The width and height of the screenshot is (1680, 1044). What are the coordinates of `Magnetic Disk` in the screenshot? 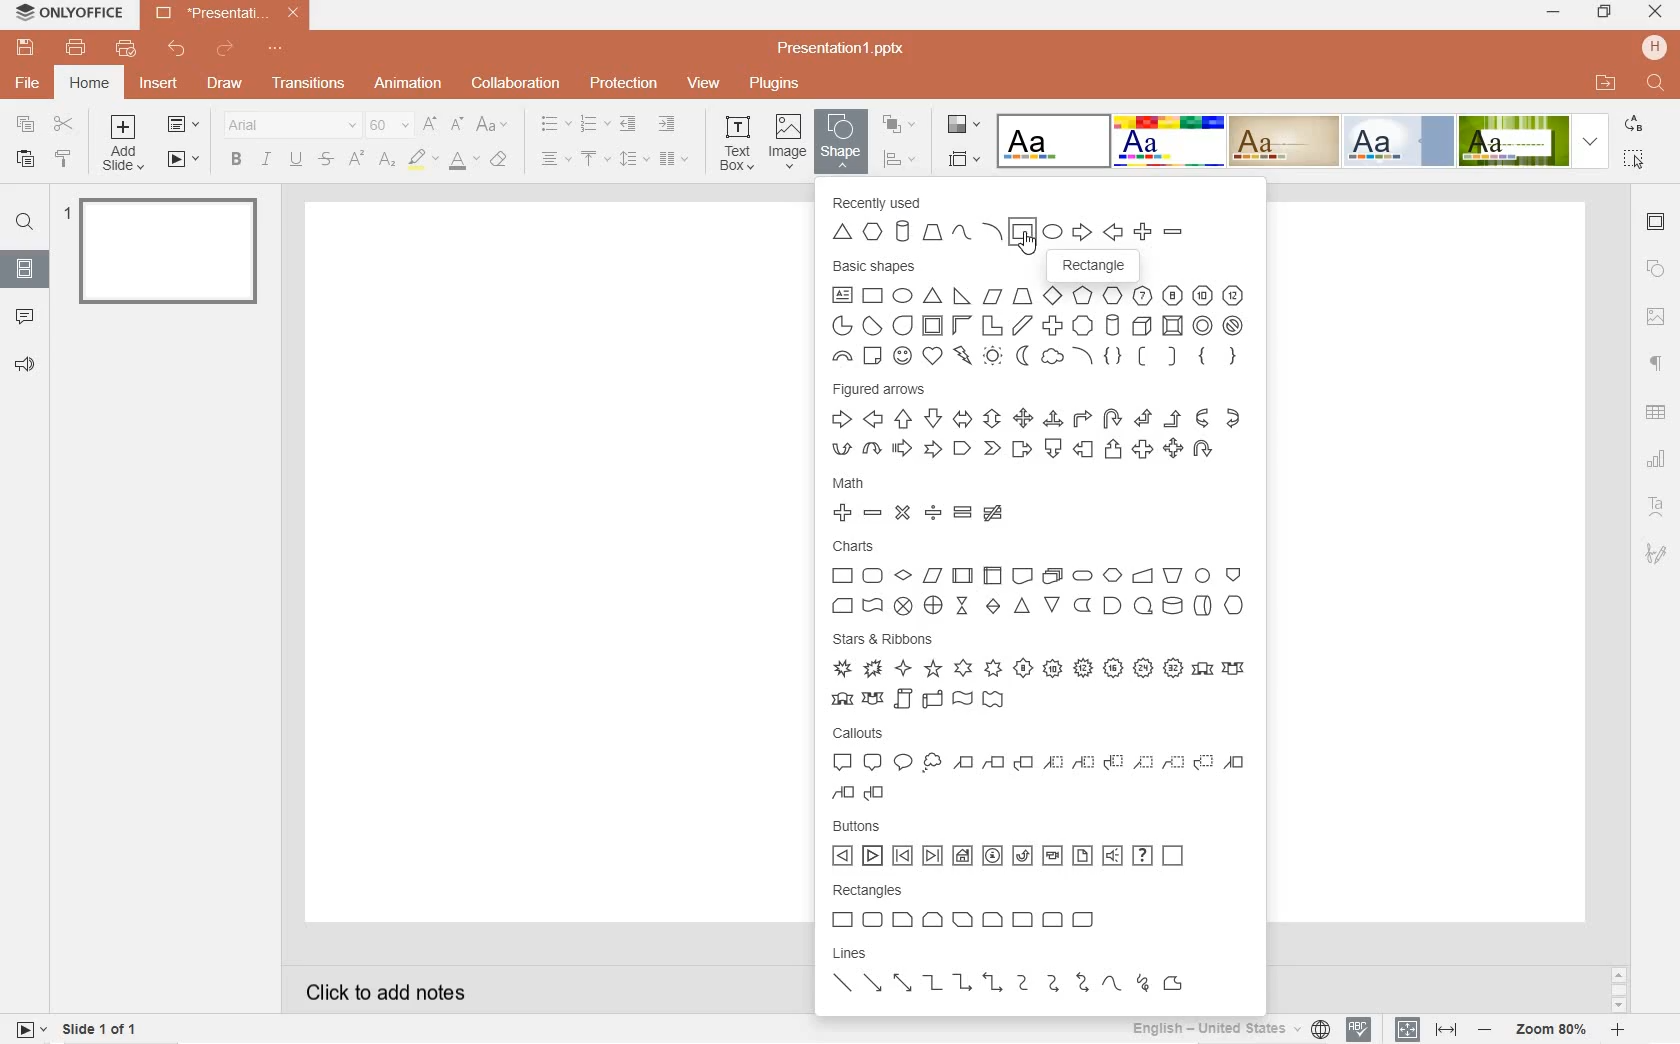 It's located at (1173, 605).